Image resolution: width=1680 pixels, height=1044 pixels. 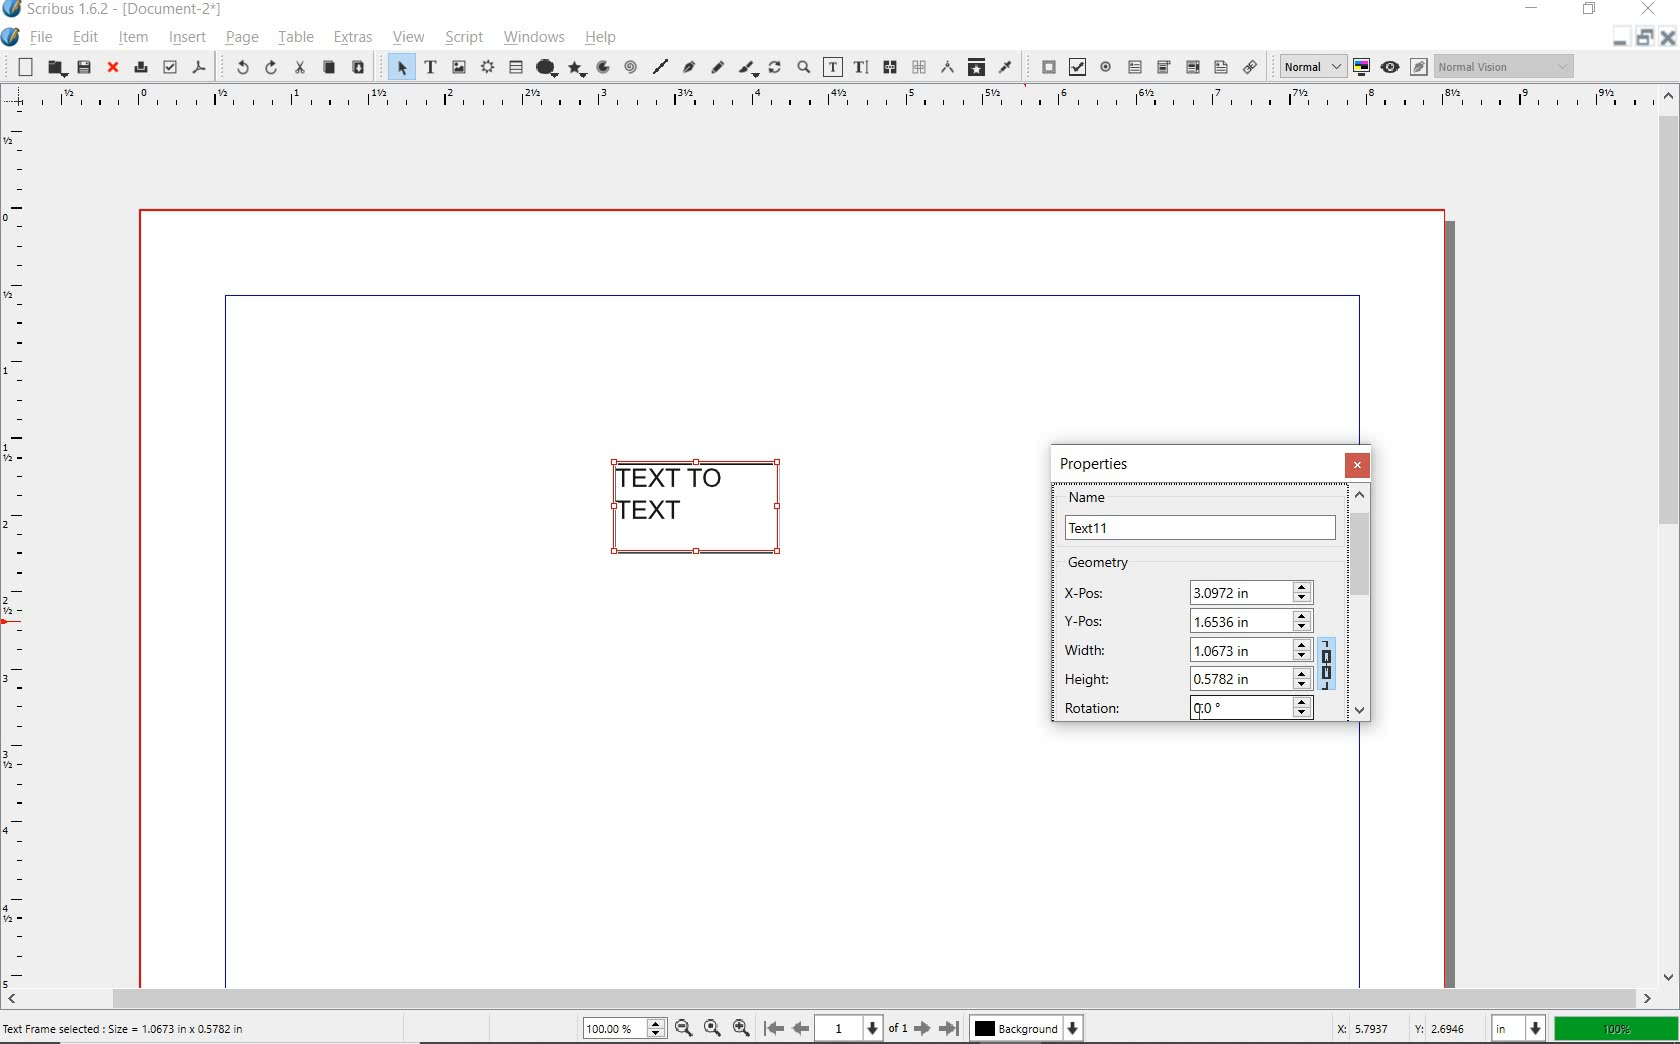 What do you see at coordinates (1364, 66) in the screenshot?
I see `toggle color` at bounding box center [1364, 66].